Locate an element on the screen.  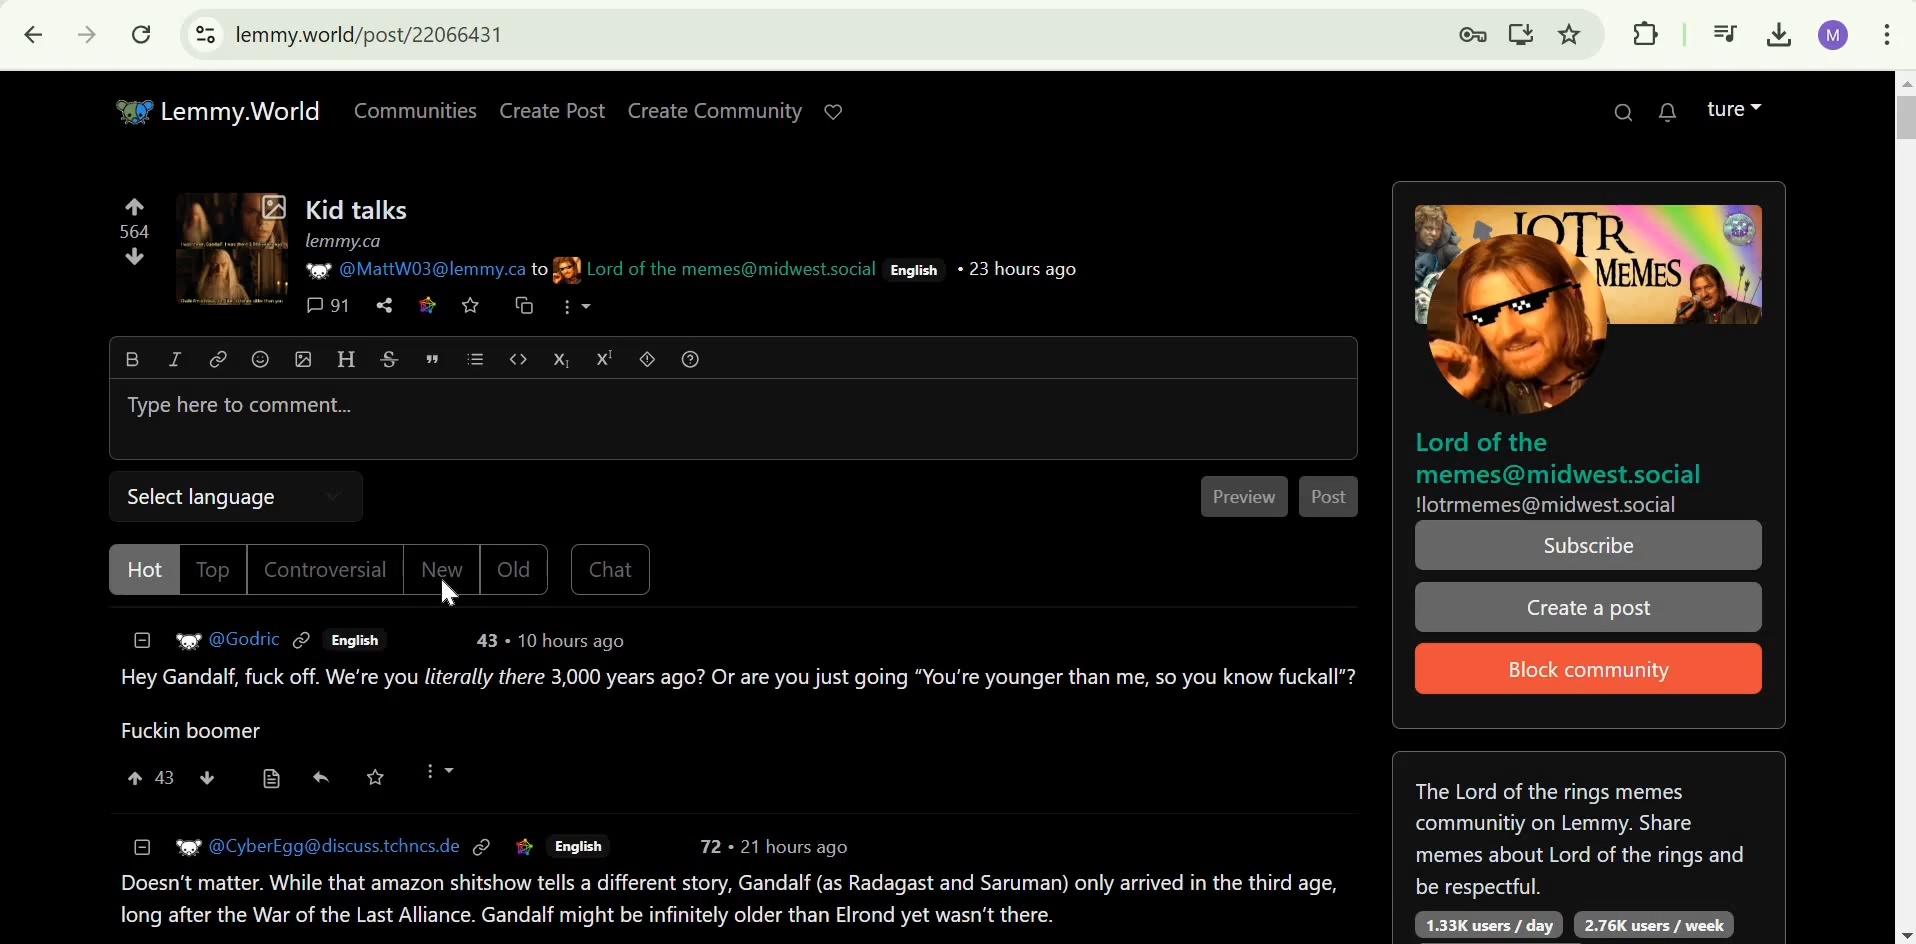
Select language is located at coordinates (197, 495).